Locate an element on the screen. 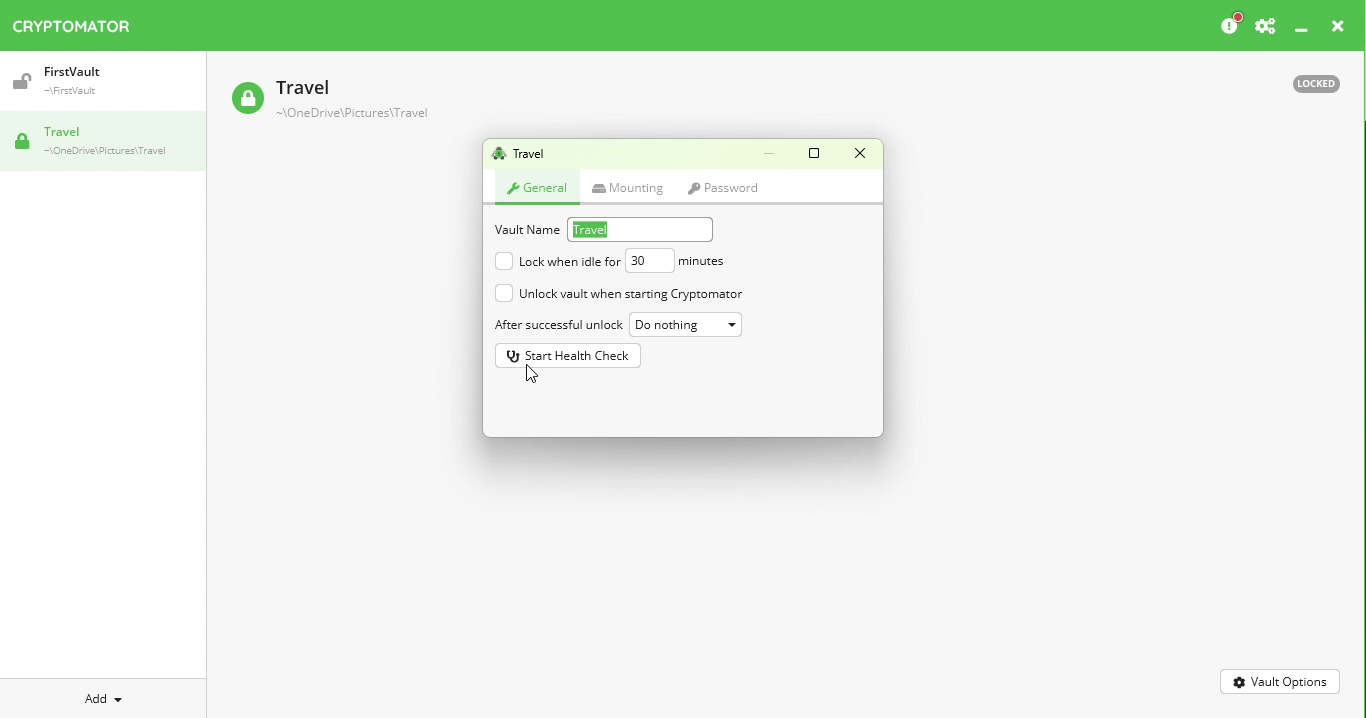 This screenshot has height=718, width=1366. unchecked checkbox is located at coordinates (504, 294).